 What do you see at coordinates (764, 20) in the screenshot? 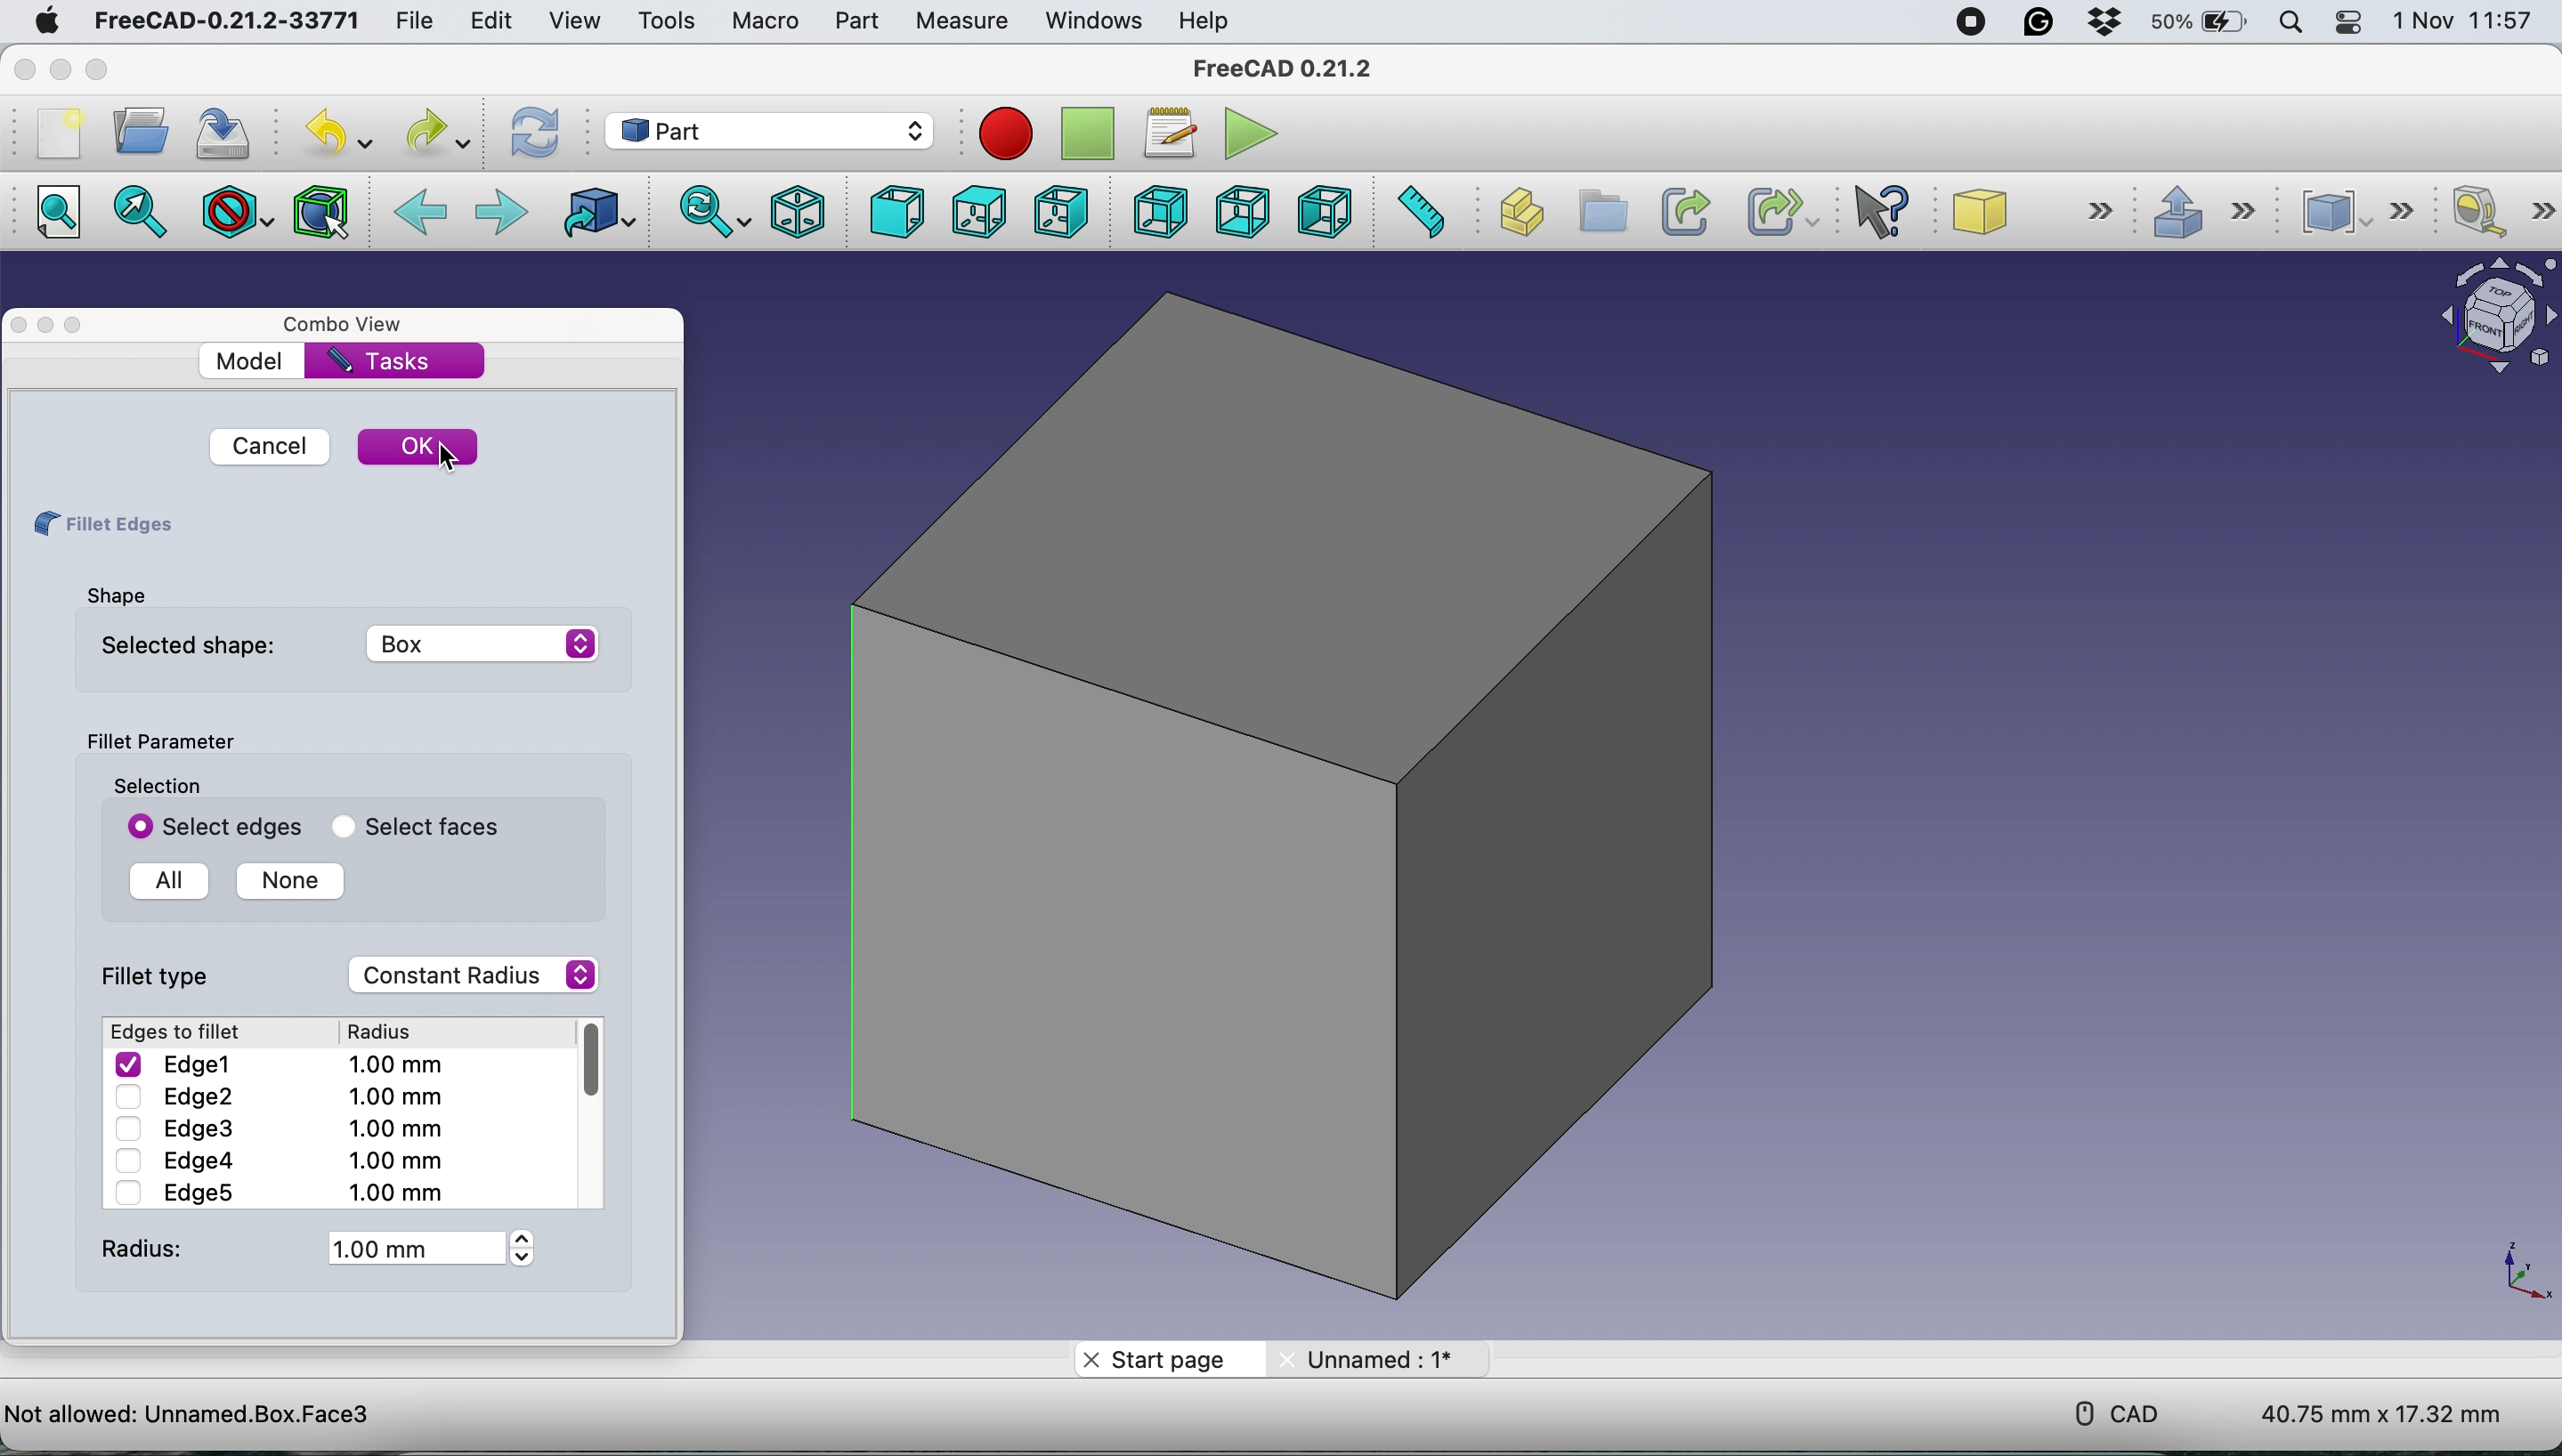
I see `macro` at bounding box center [764, 20].